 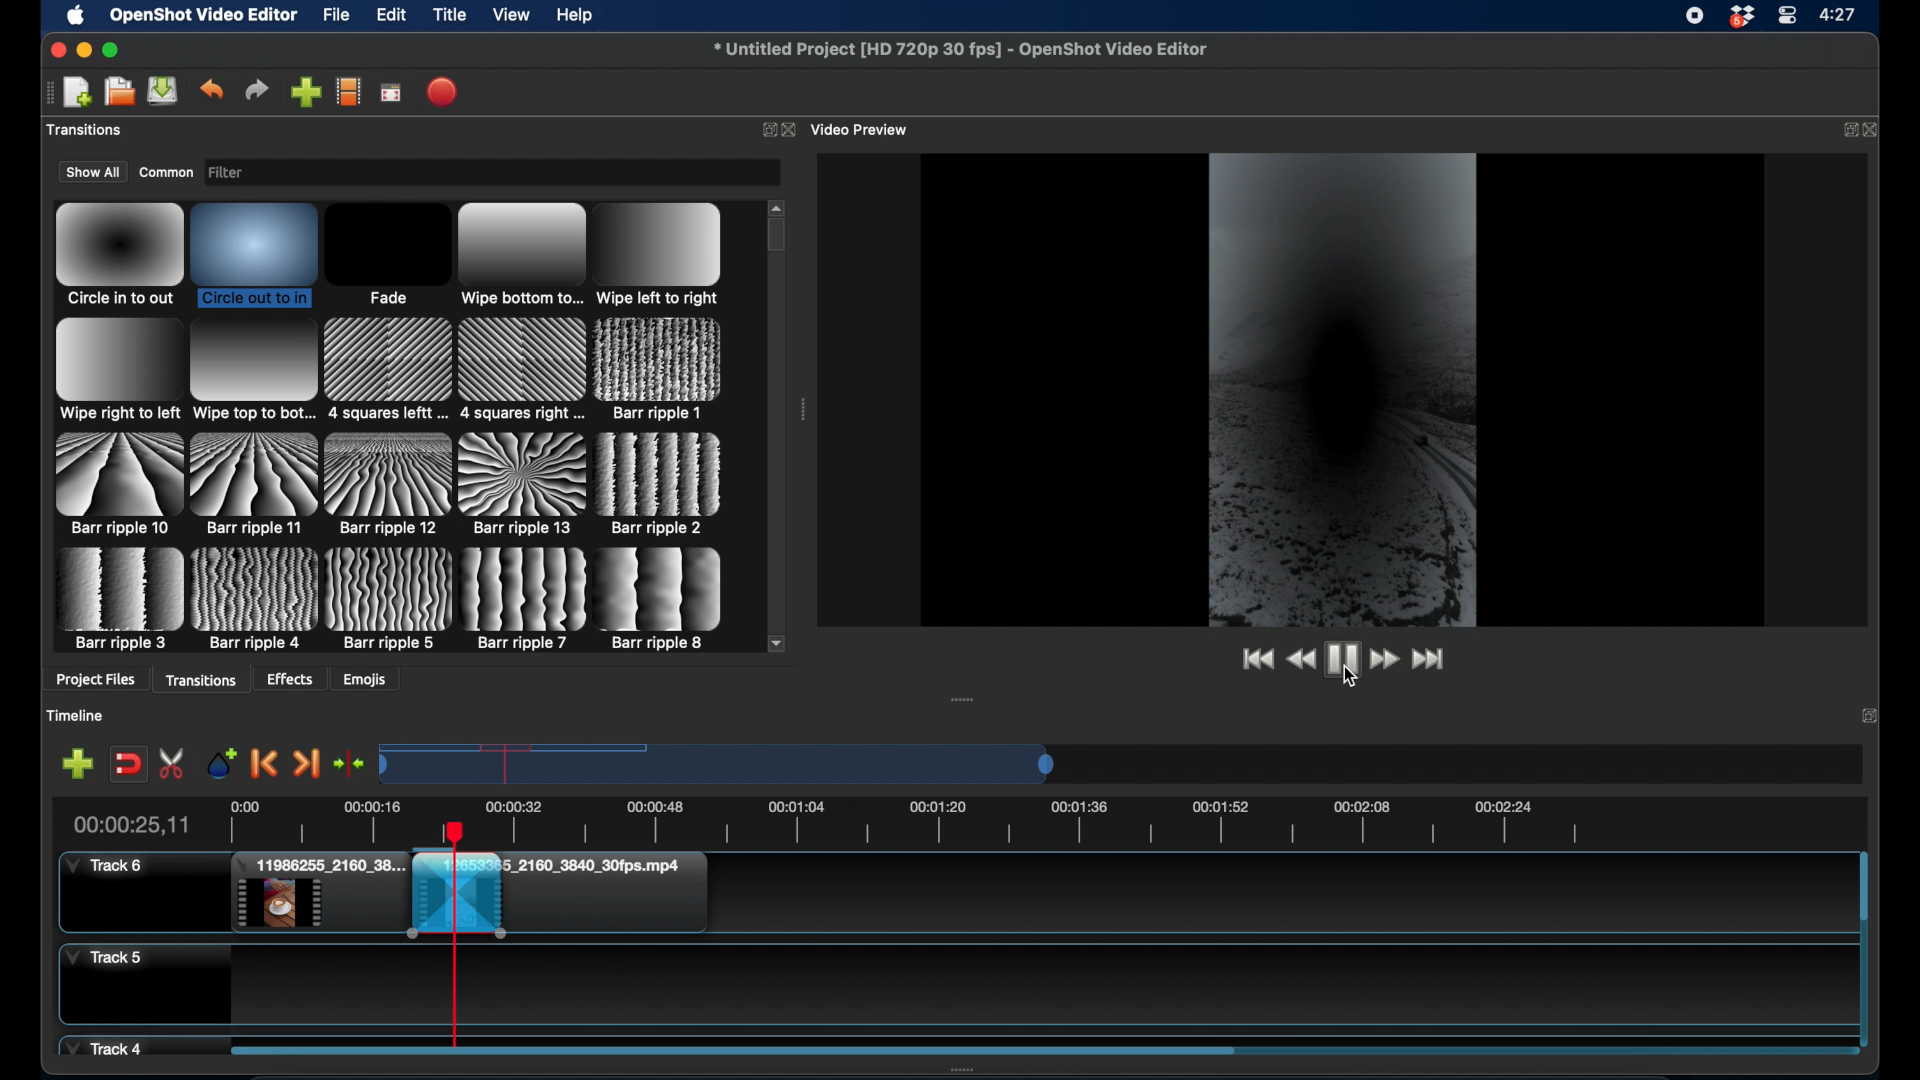 I want to click on scroll up arrow, so click(x=778, y=205).